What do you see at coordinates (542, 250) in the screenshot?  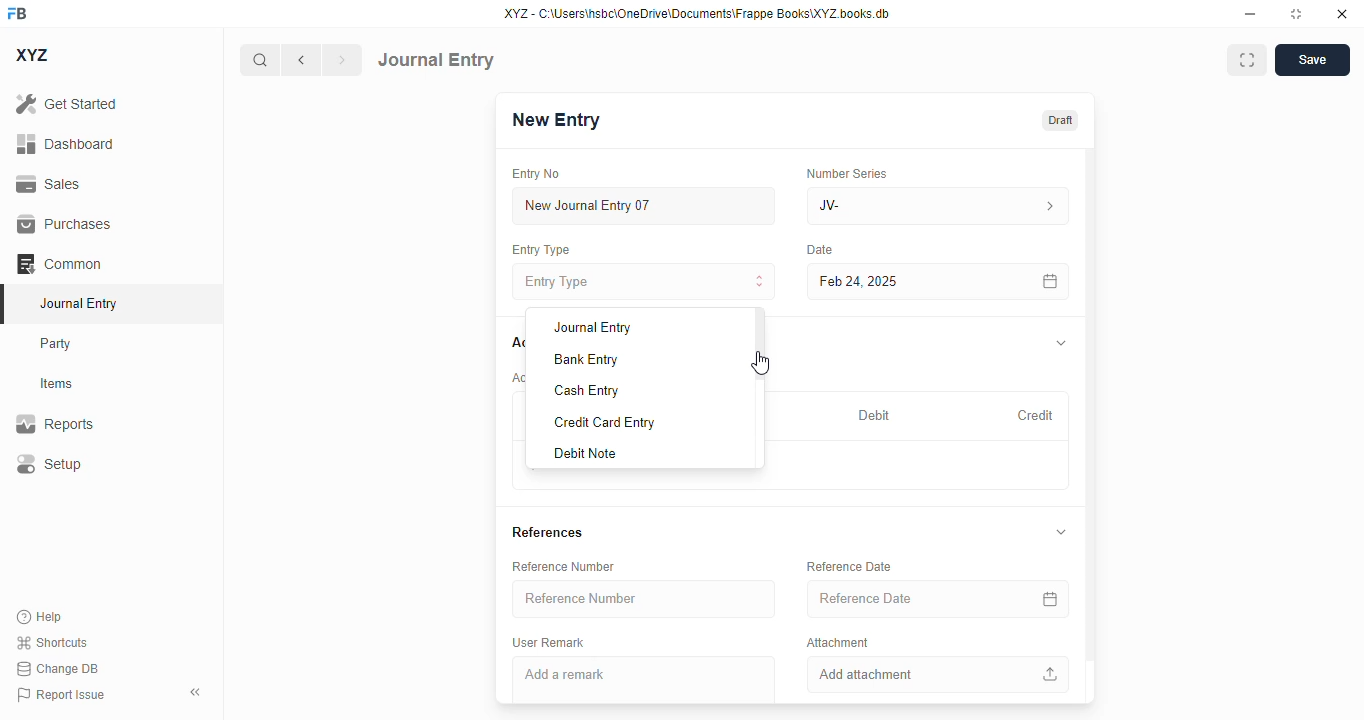 I see `entry type` at bounding box center [542, 250].